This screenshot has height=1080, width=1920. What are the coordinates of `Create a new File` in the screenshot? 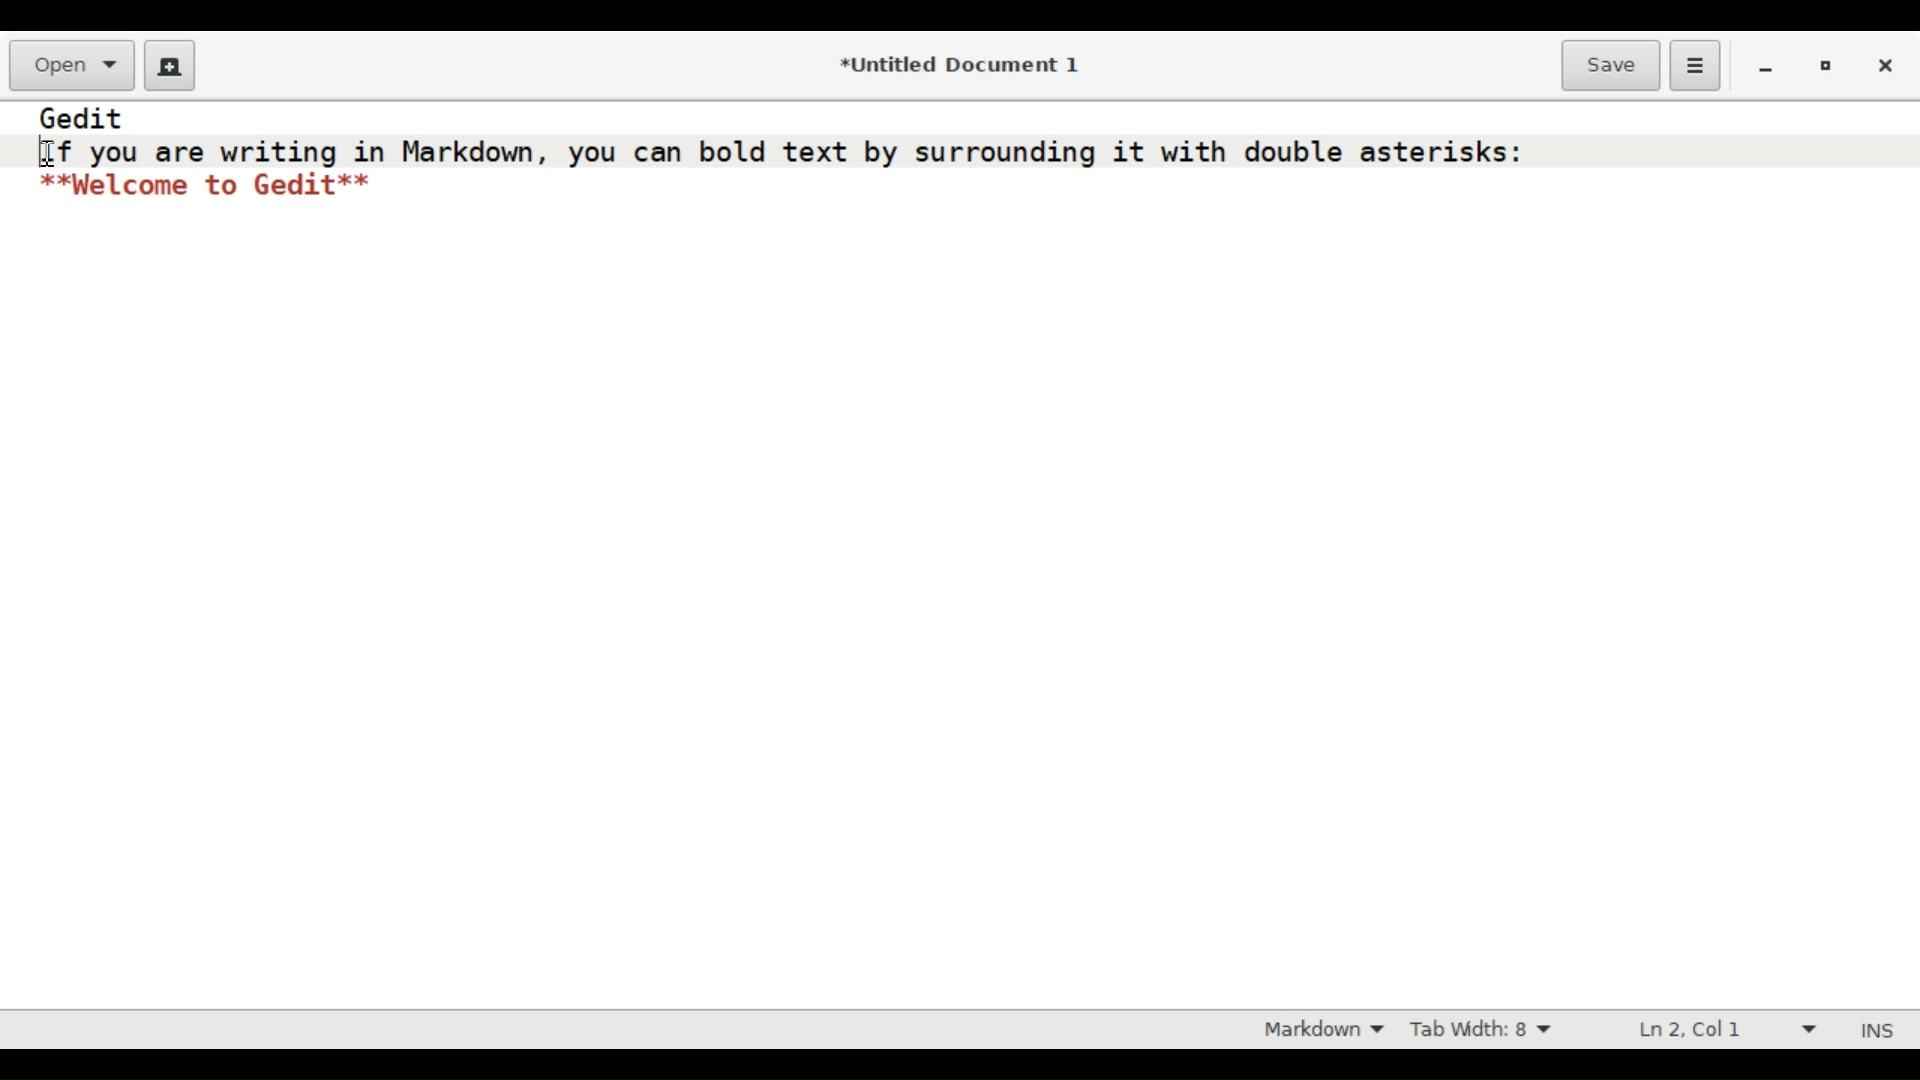 It's located at (166, 64).